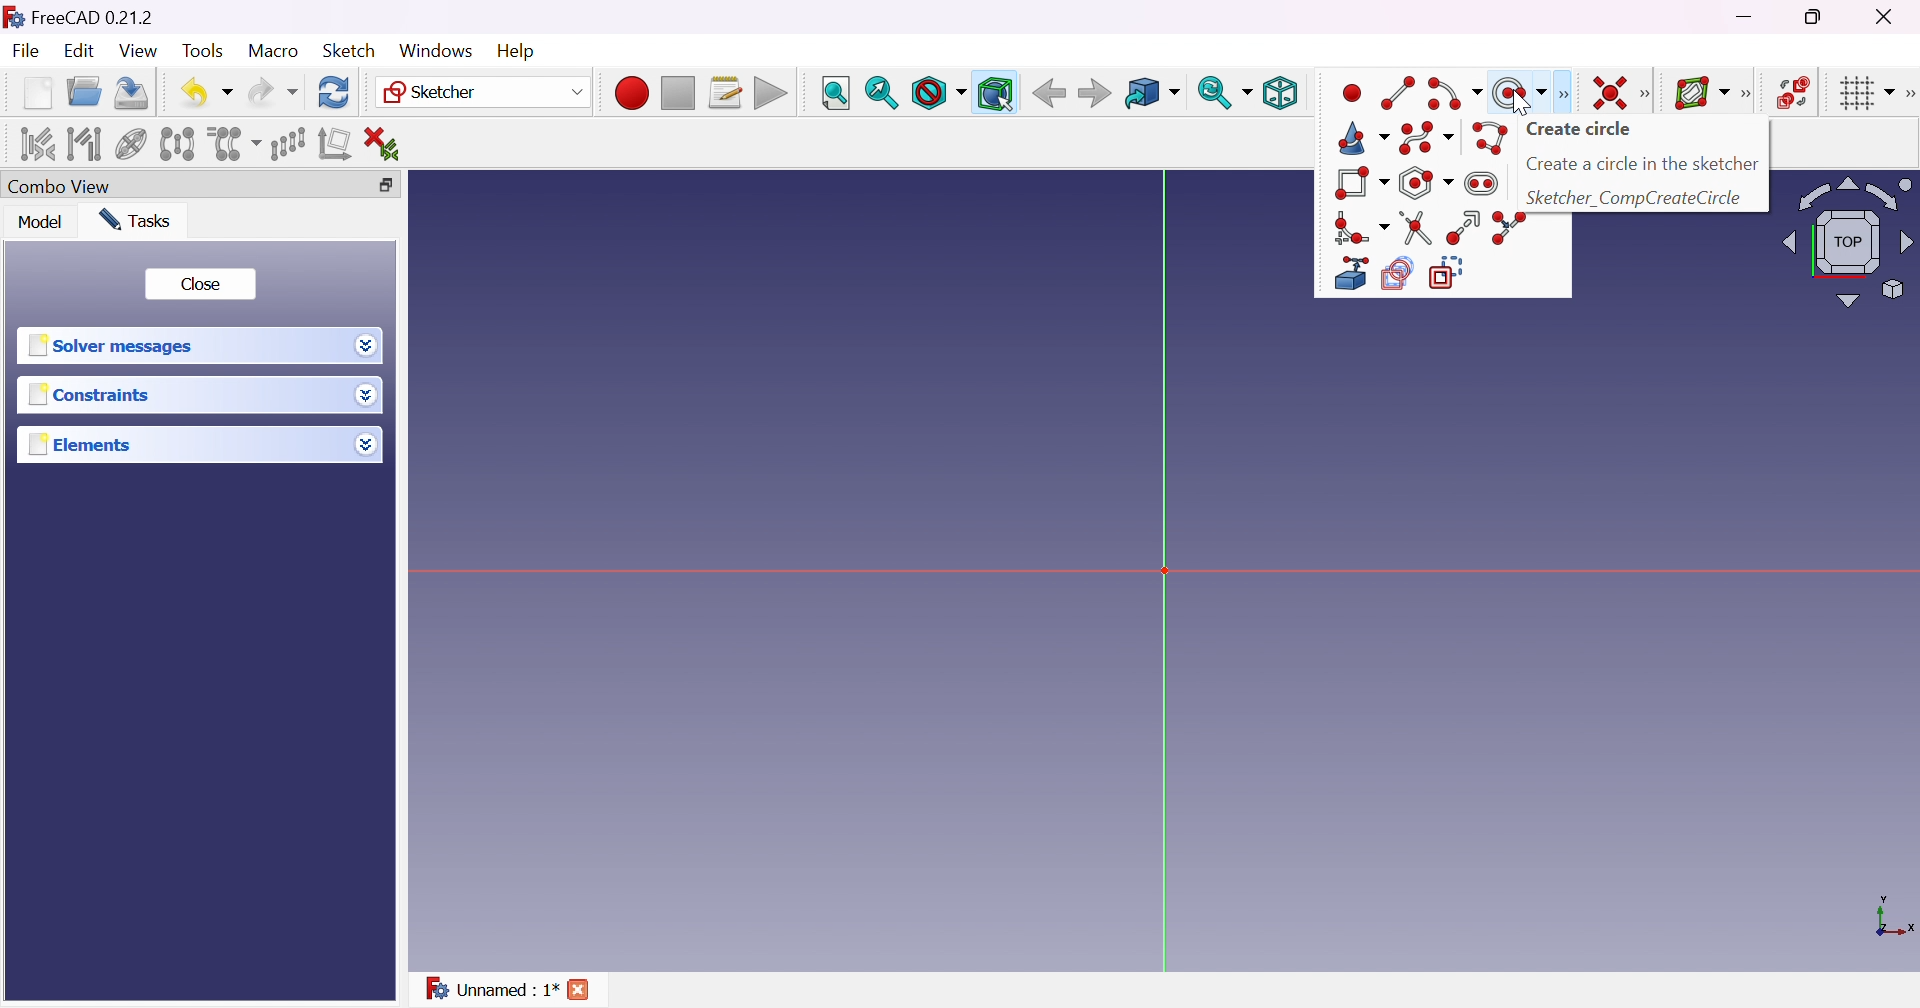  What do you see at coordinates (485, 92) in the screenshot?
I see `Sketcher` at bounding box center [485, 92].